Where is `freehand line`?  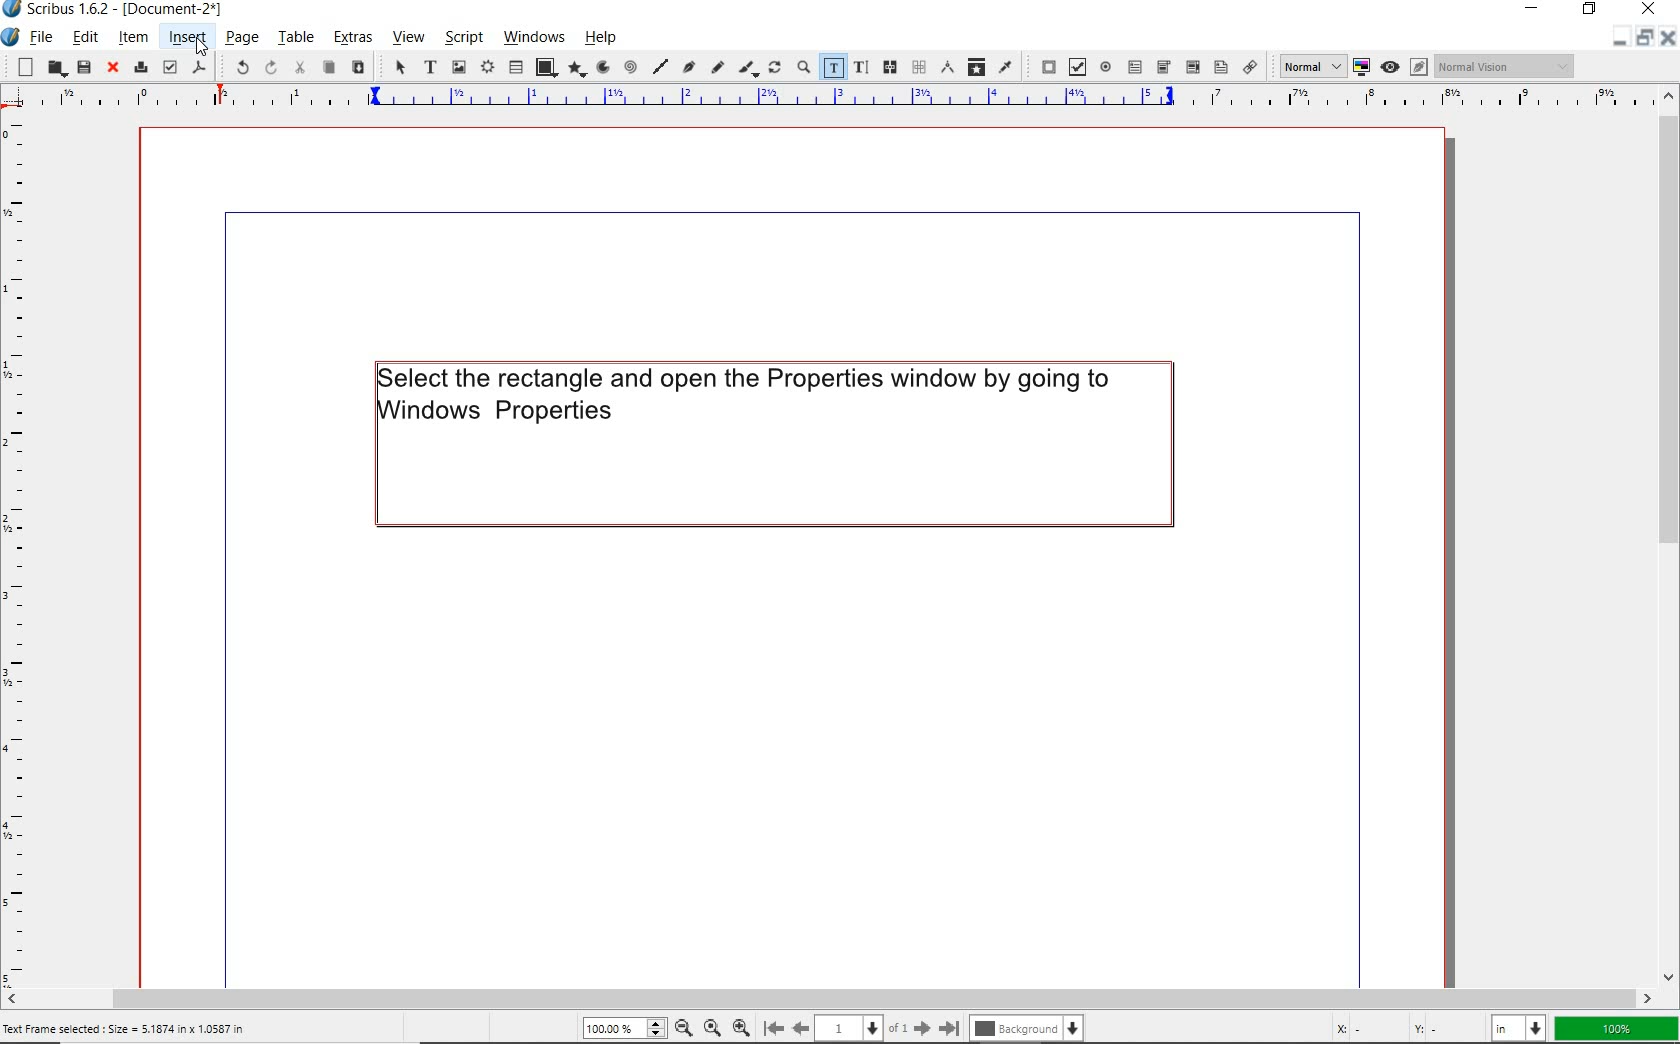 freehand line is located at coordinates (718, 69).